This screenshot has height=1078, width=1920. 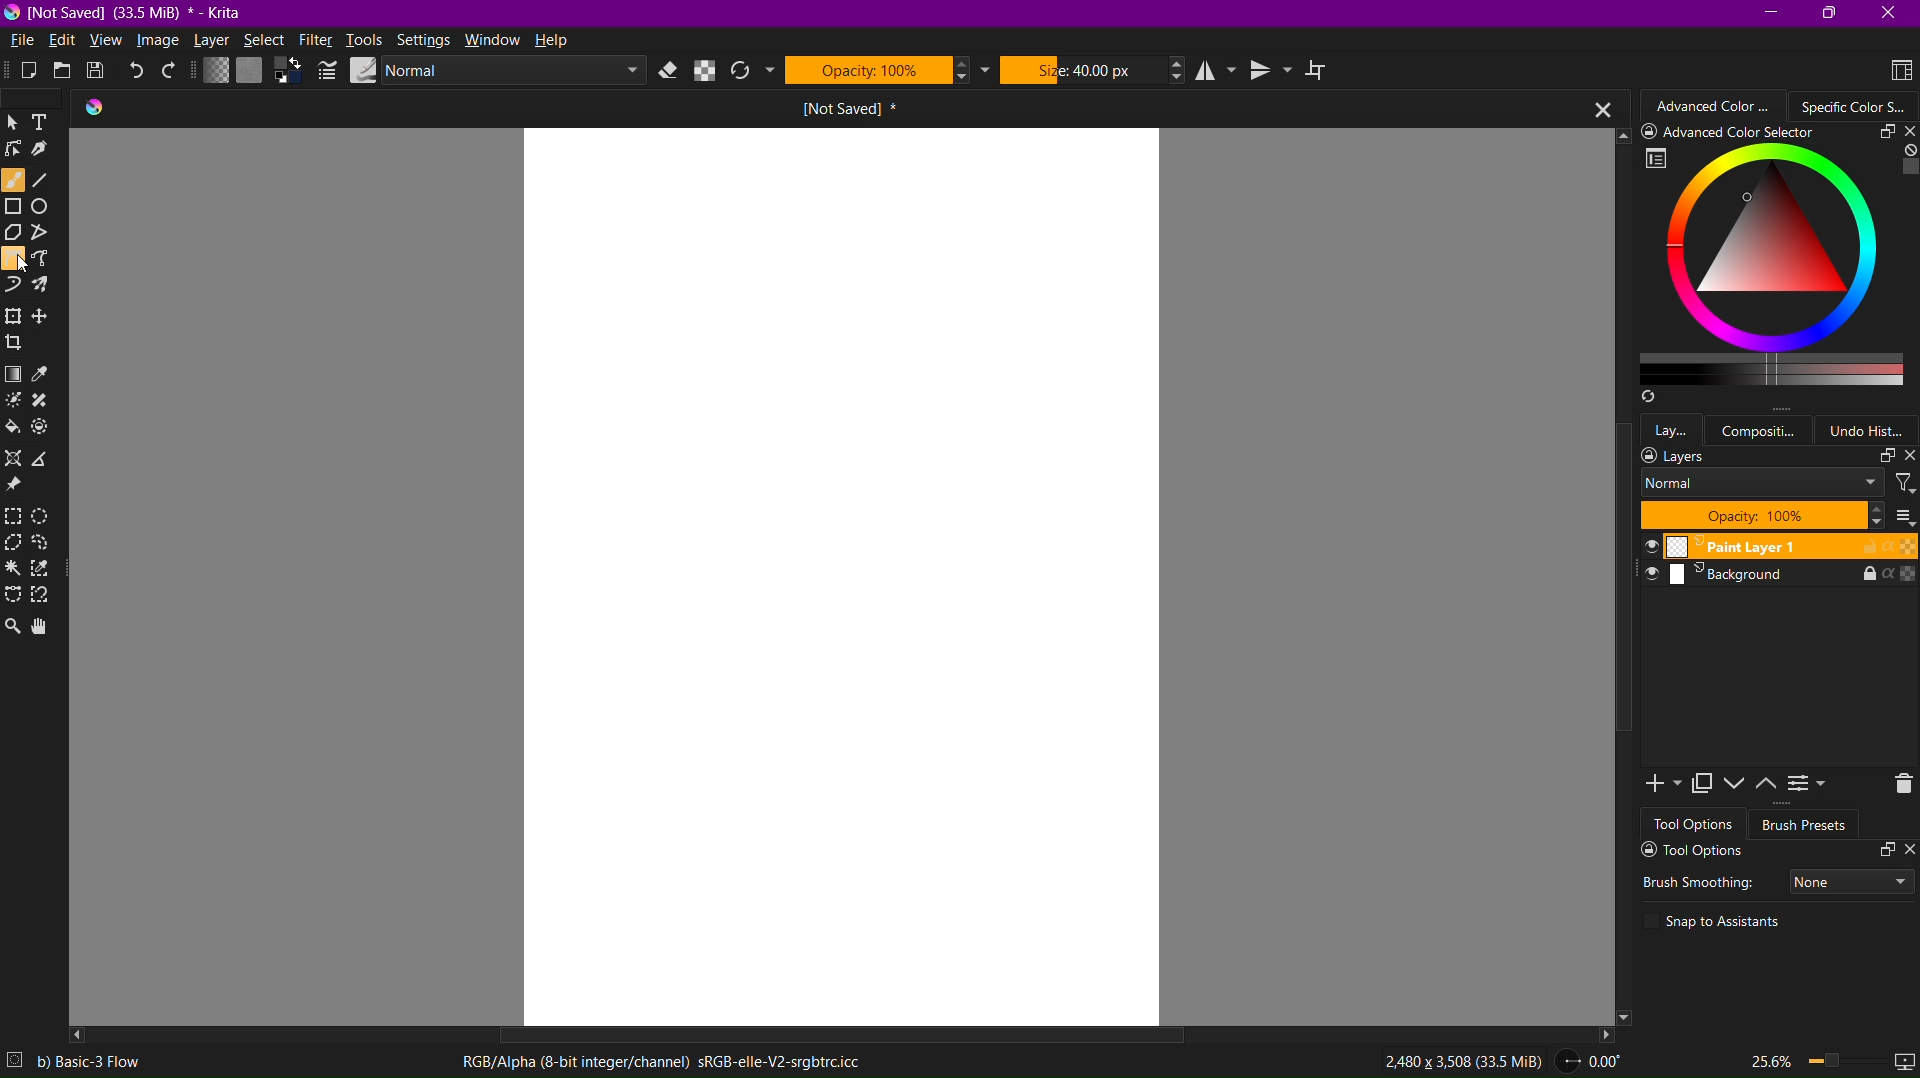 What do you see at coordinates (750, 72) in the screenshot?
I see `Reload Original Preset` at bounding box center [750, 72].